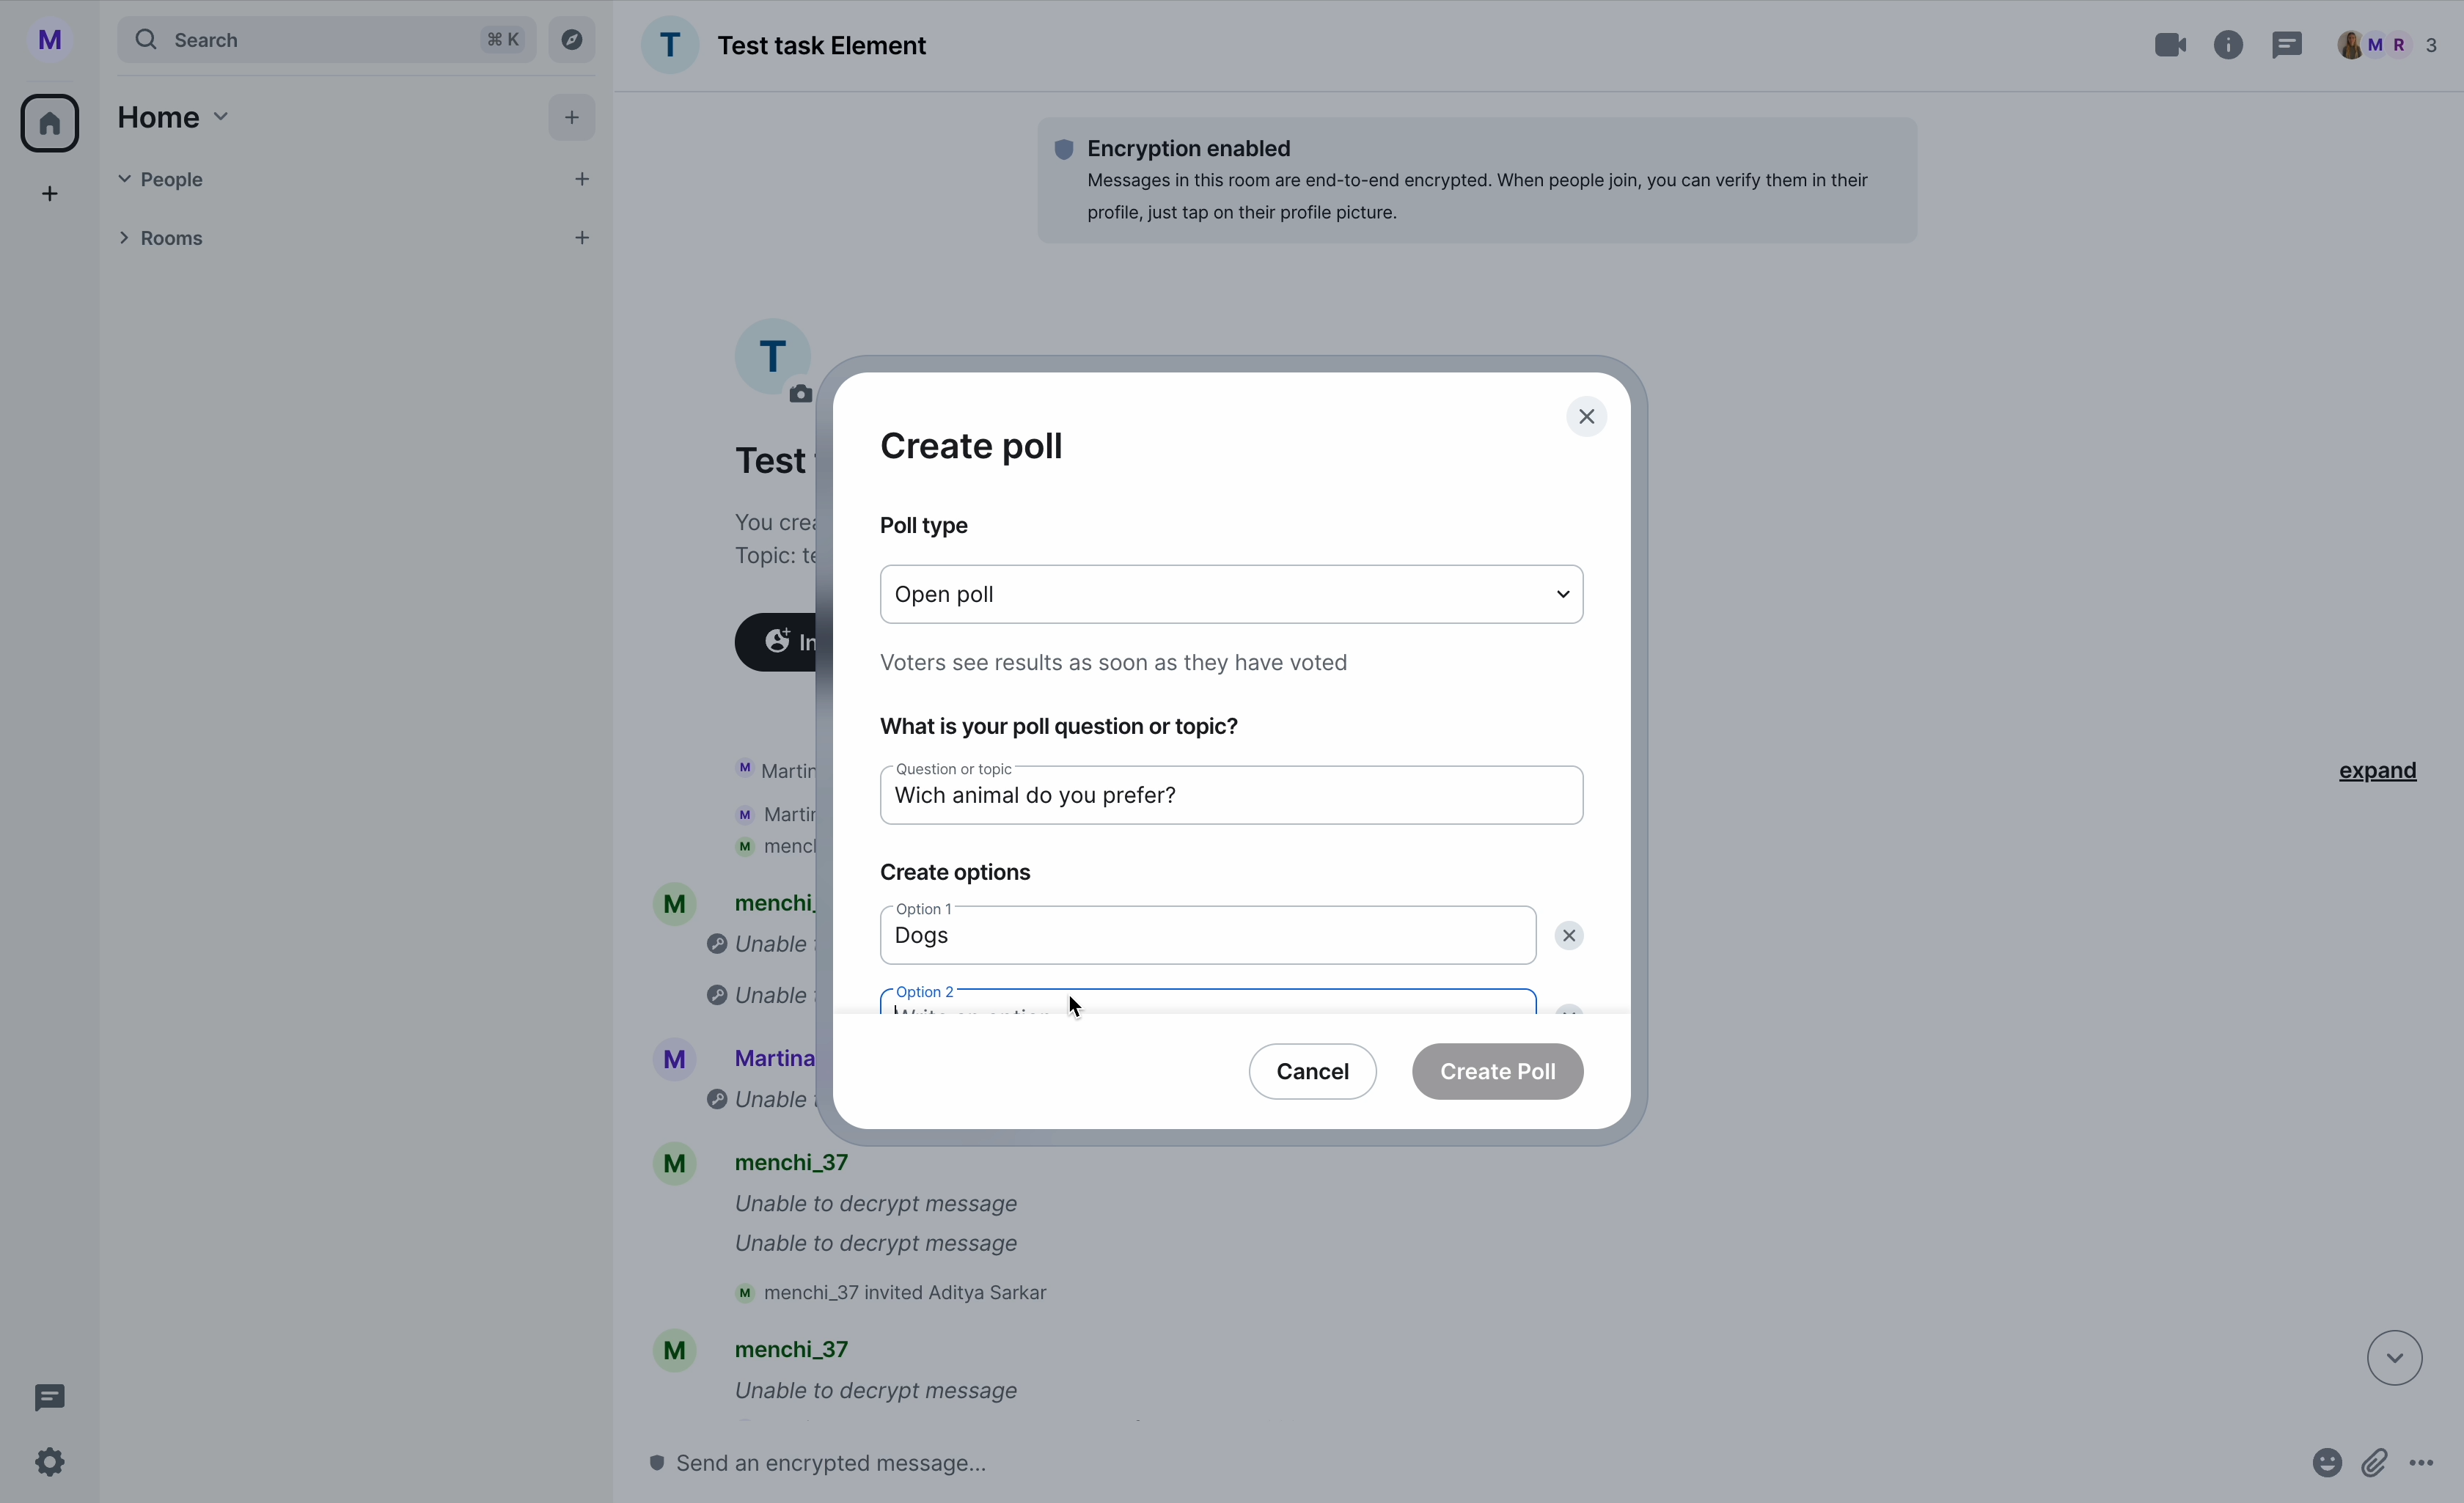 The height and width of the screenshot is (1503, 2464). What do you see at coordinates (2432, 1471) in the screenshot?
I see `more options` at bounding box center [2432, 1471].